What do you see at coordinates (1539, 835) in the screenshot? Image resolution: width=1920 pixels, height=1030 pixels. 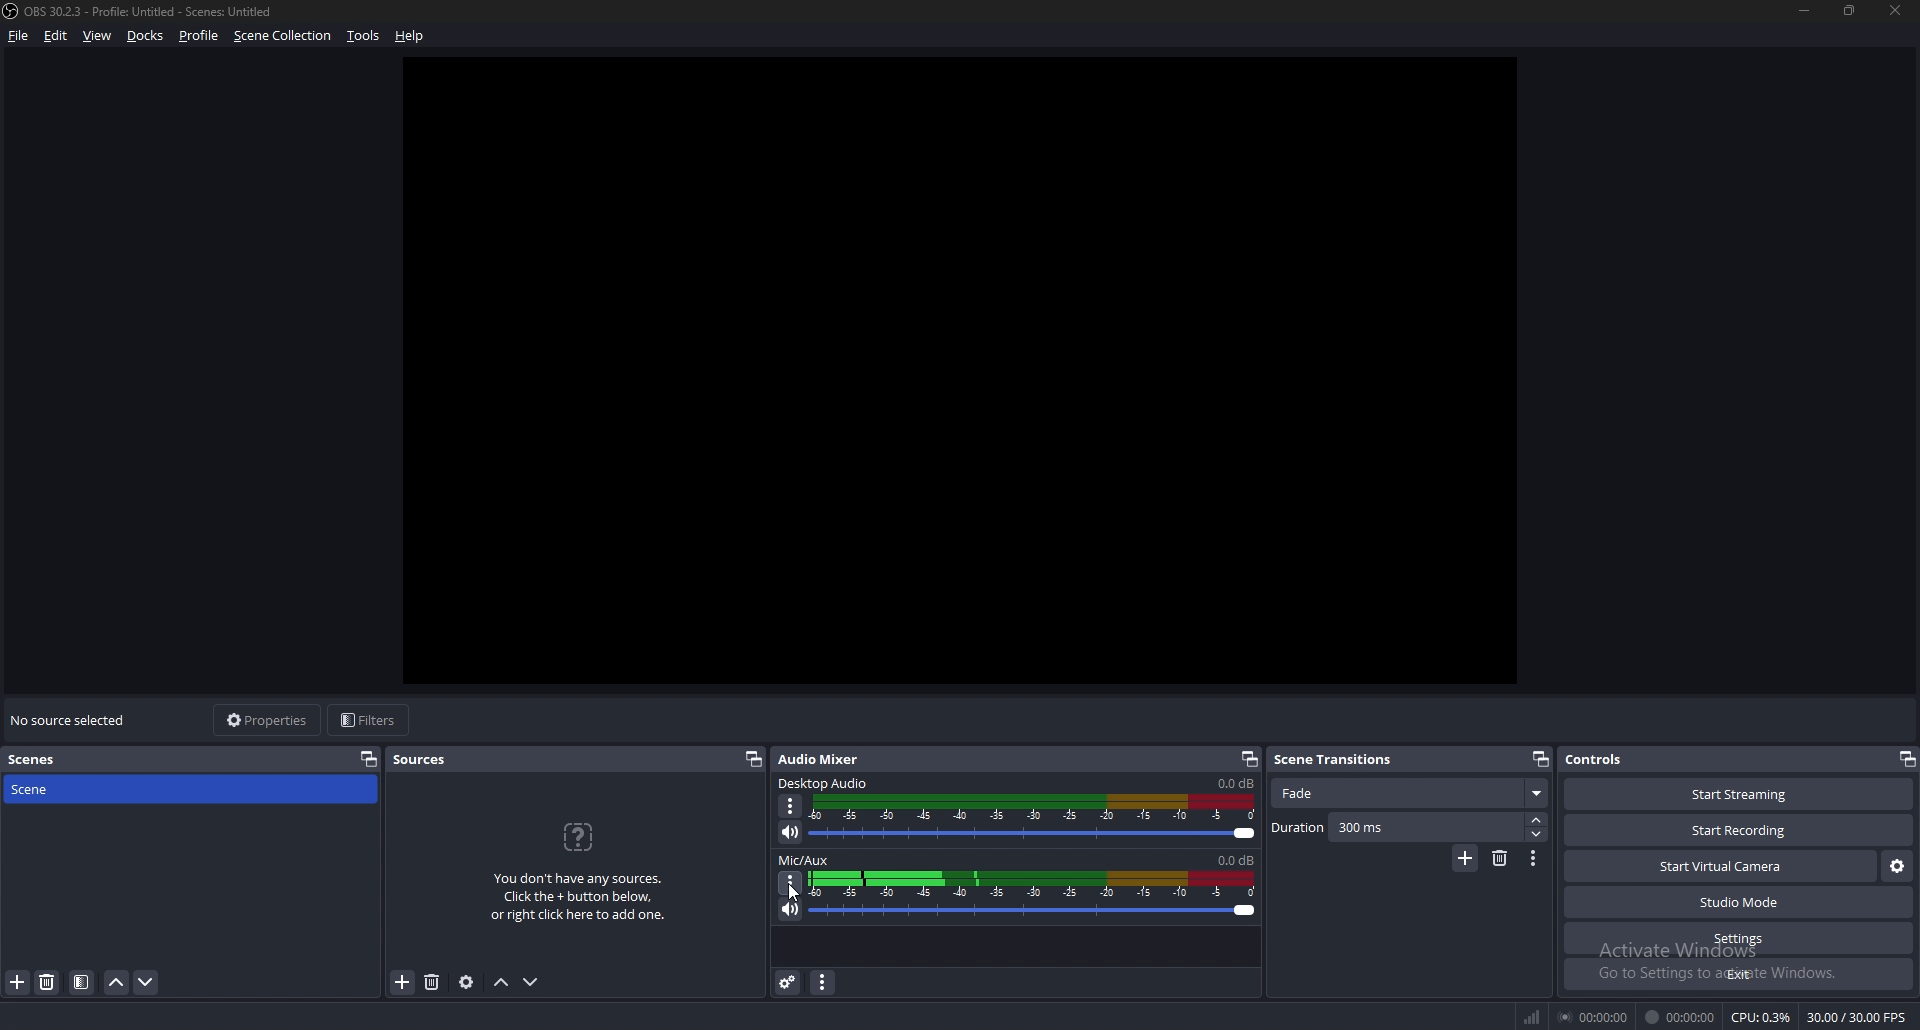 I see `decrease duration` at bounding box center [1539, 835].